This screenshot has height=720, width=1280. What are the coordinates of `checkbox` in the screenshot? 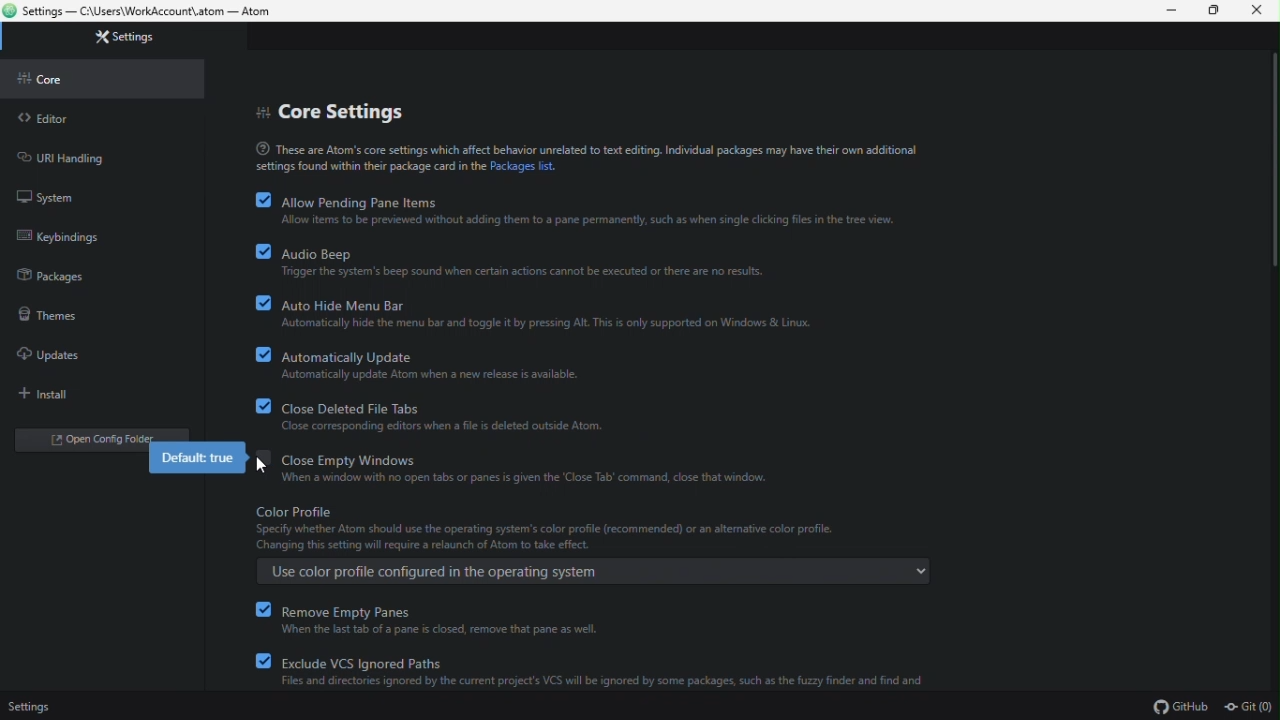 It's located at (261, 304).